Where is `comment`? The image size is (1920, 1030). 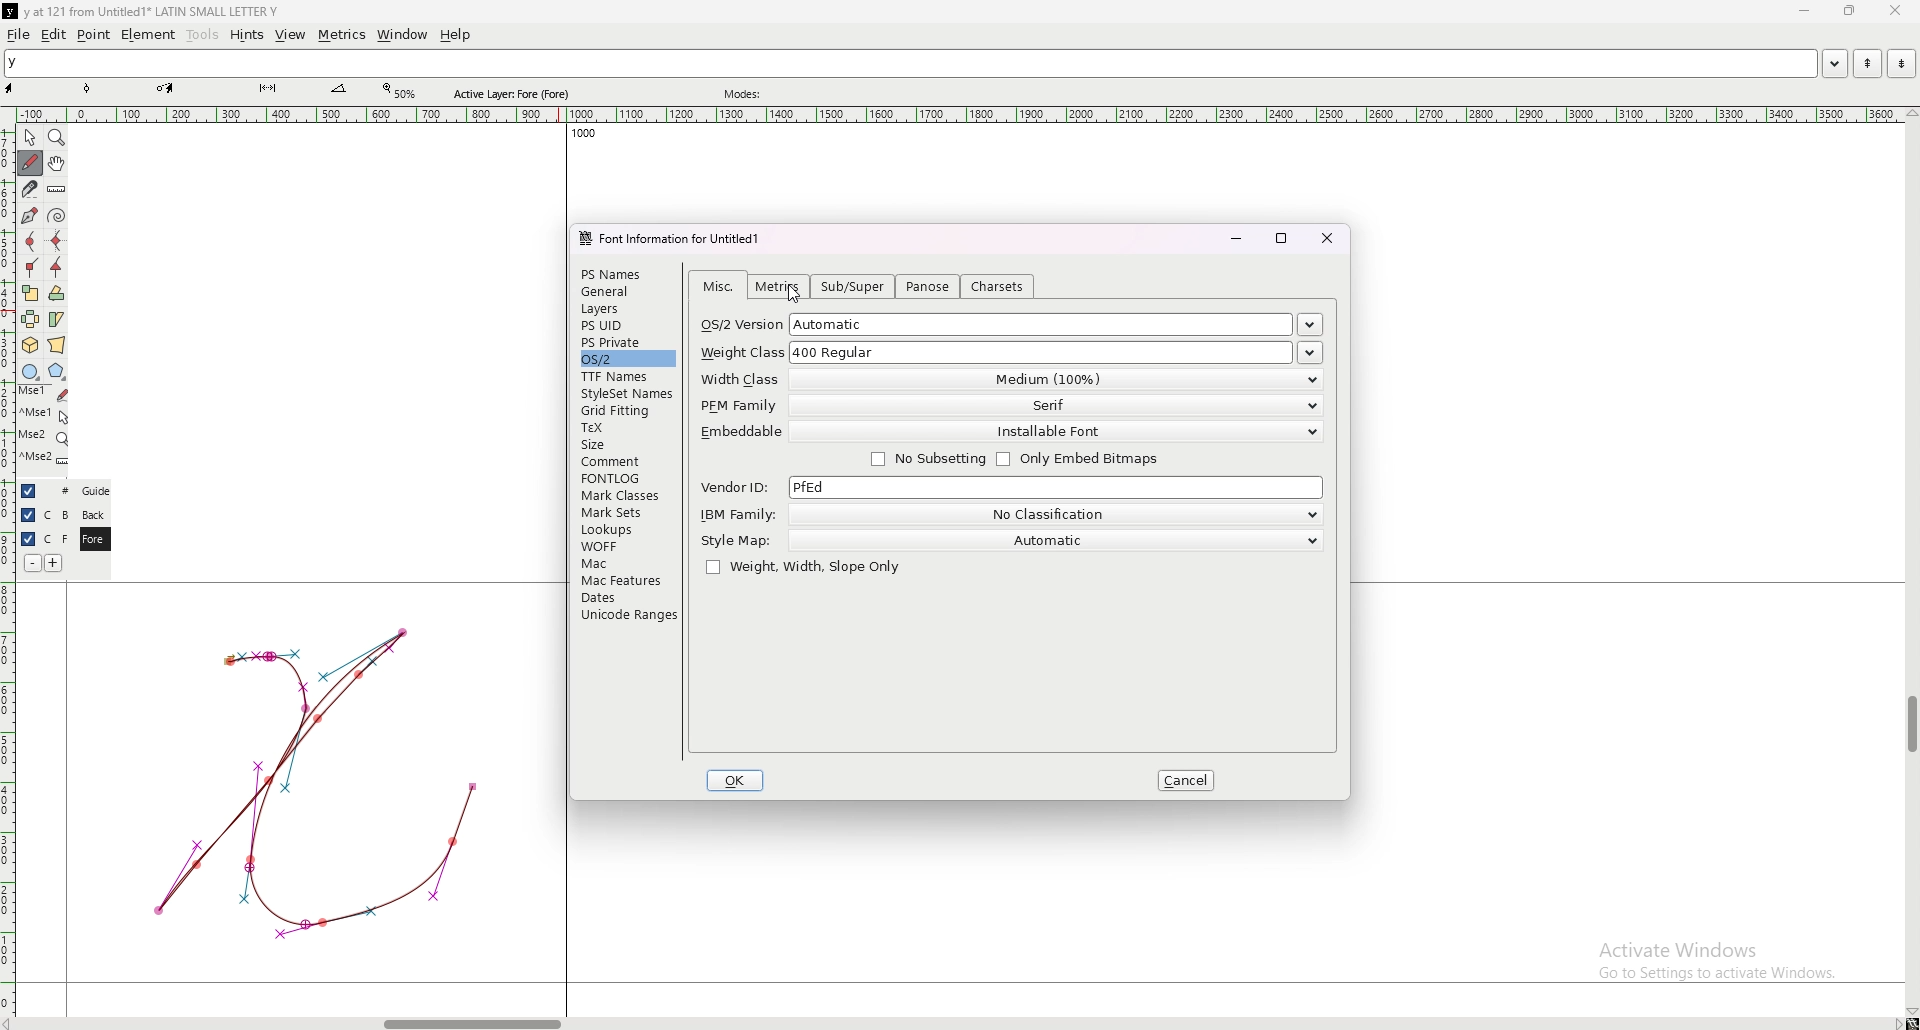
comment is located at coordinates (628, 460).